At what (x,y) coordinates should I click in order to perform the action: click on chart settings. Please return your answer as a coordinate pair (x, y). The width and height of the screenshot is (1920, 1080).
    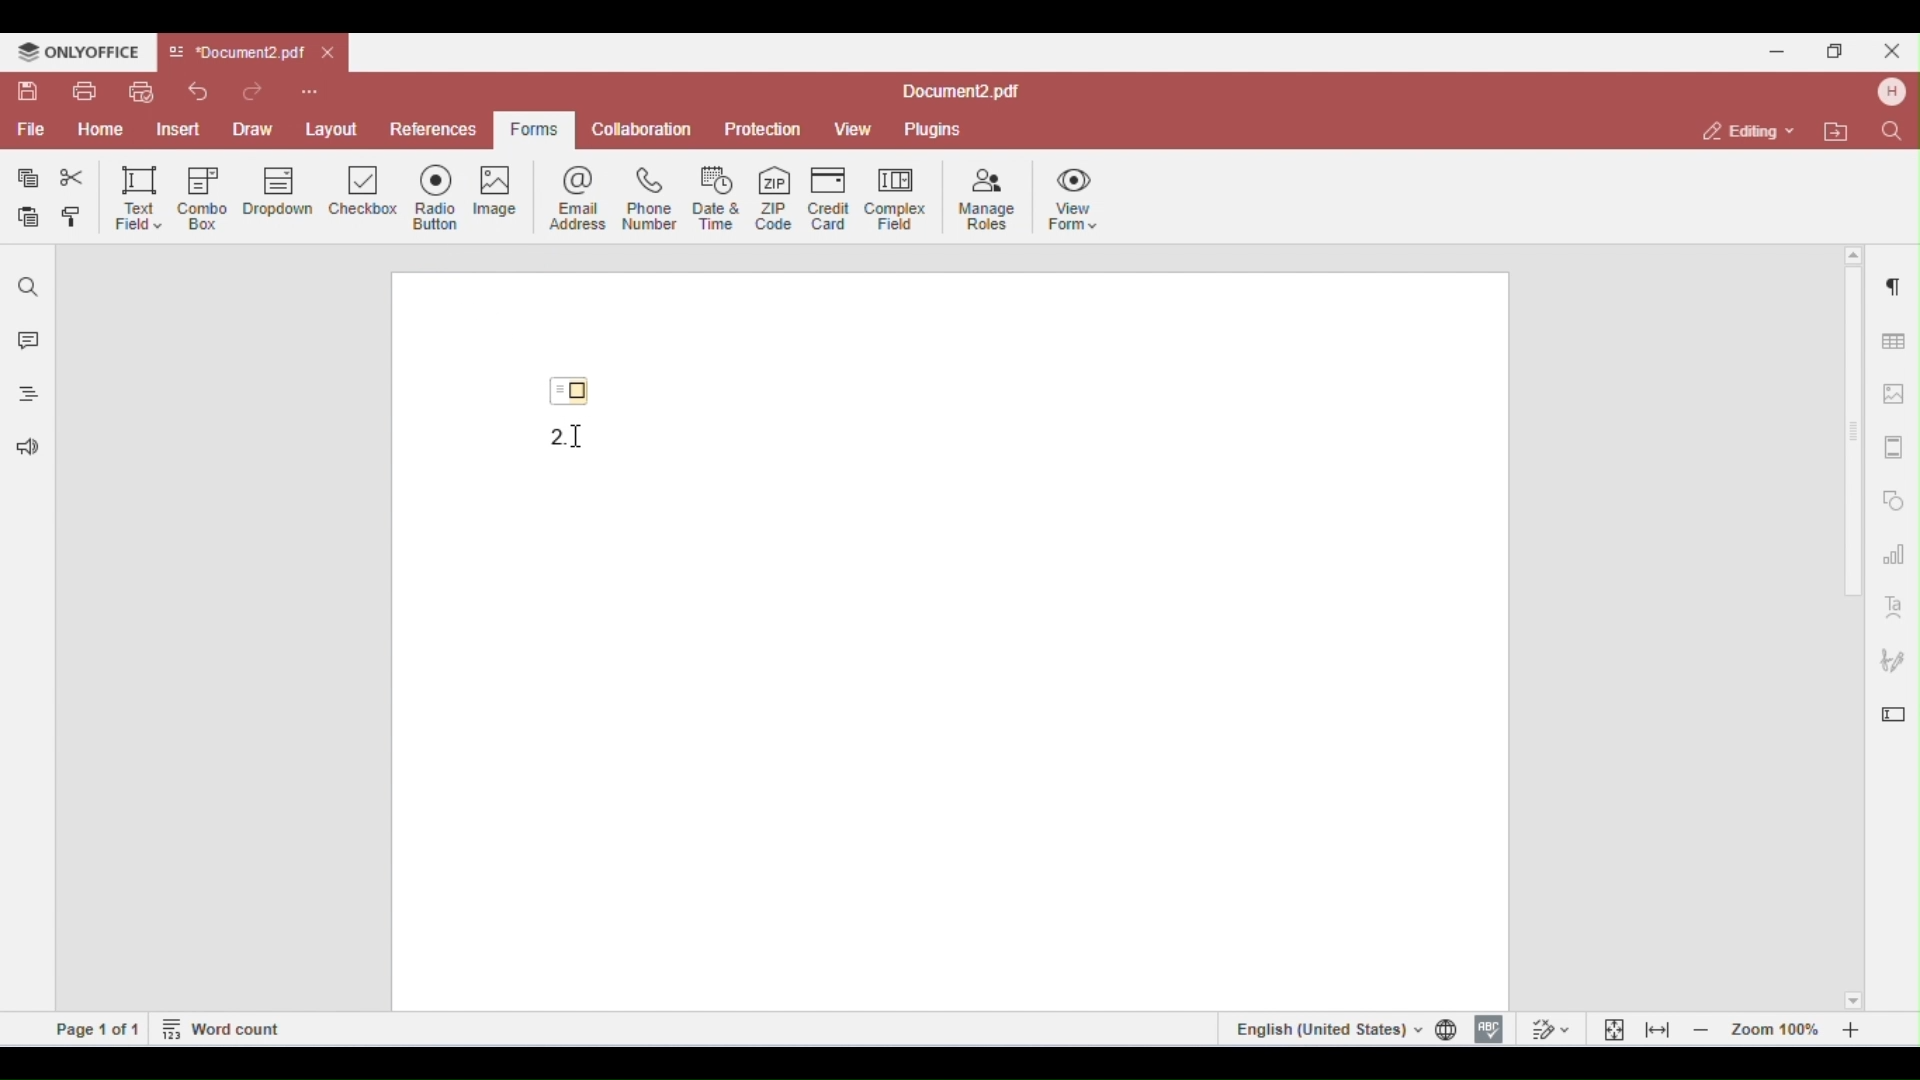
    Looking at the image, I should click on (1894, 553).